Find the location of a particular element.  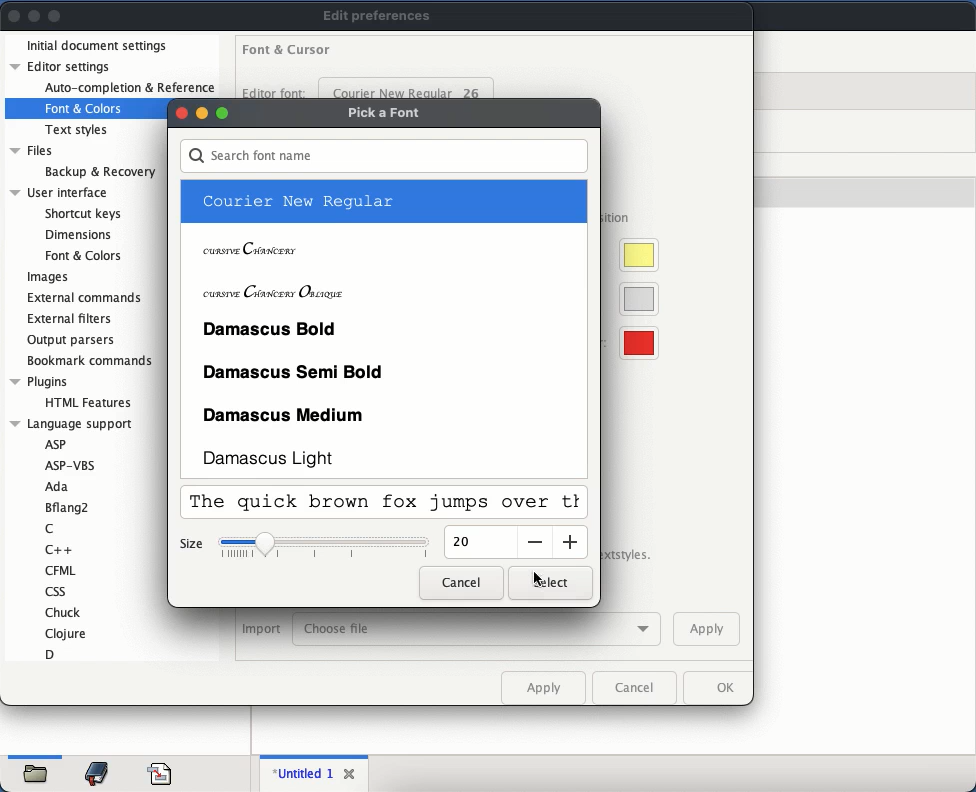

Plugins is located at coordinates (39, 380).